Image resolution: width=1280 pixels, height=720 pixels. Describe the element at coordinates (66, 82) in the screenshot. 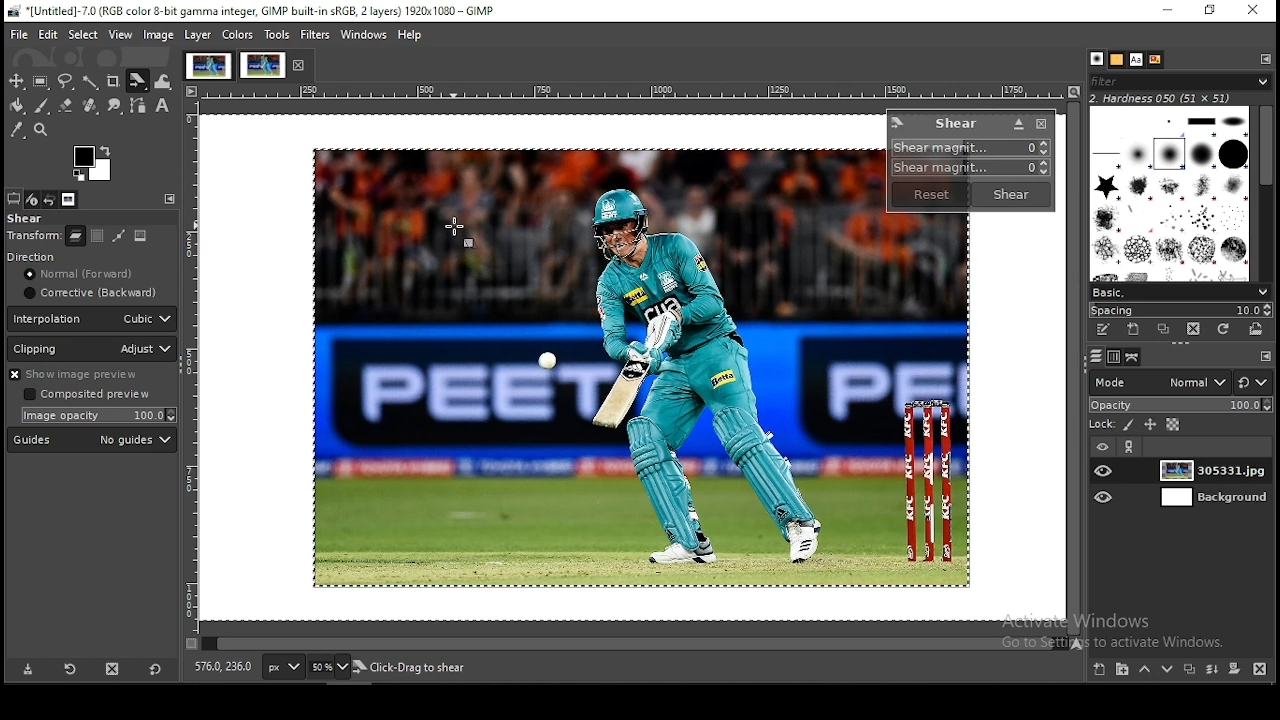

I see `free selection tool` at that location.